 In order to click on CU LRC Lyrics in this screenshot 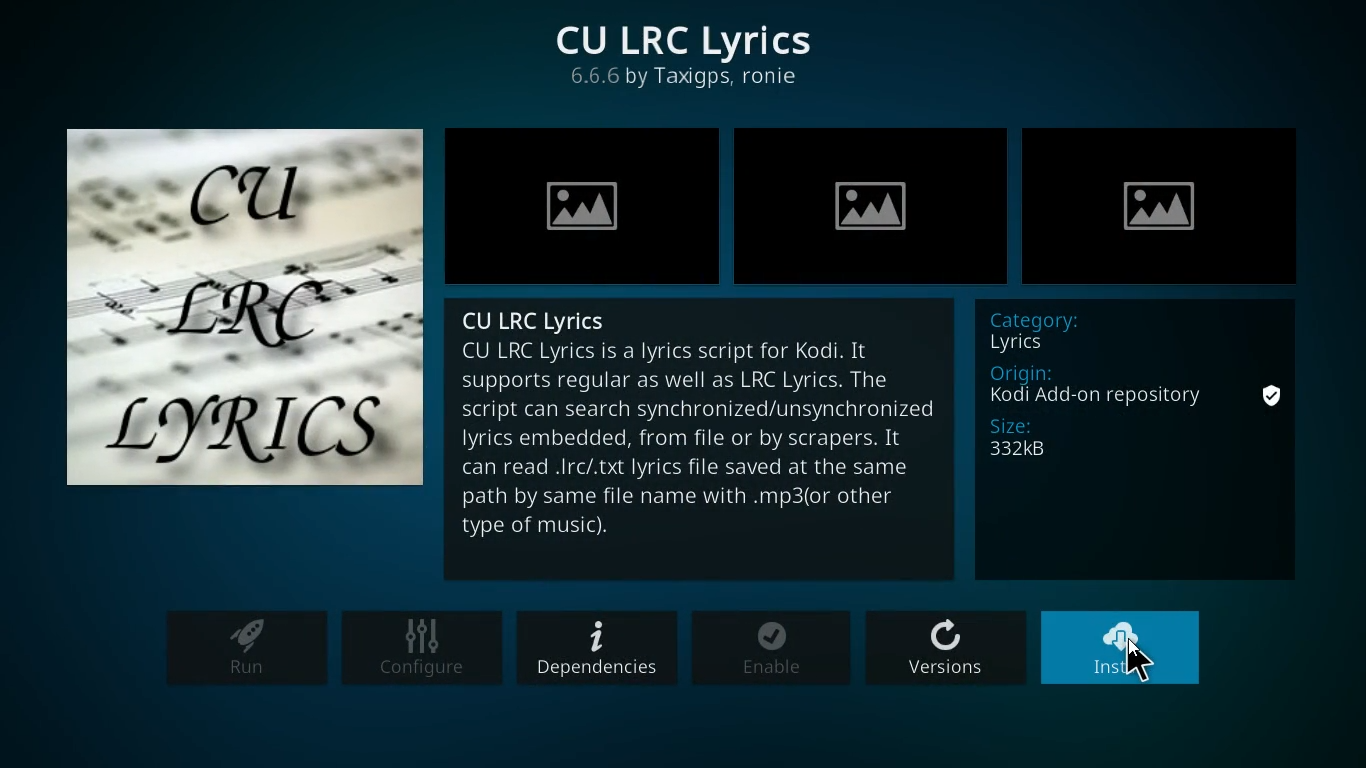, I will do `click(548, 319)`.